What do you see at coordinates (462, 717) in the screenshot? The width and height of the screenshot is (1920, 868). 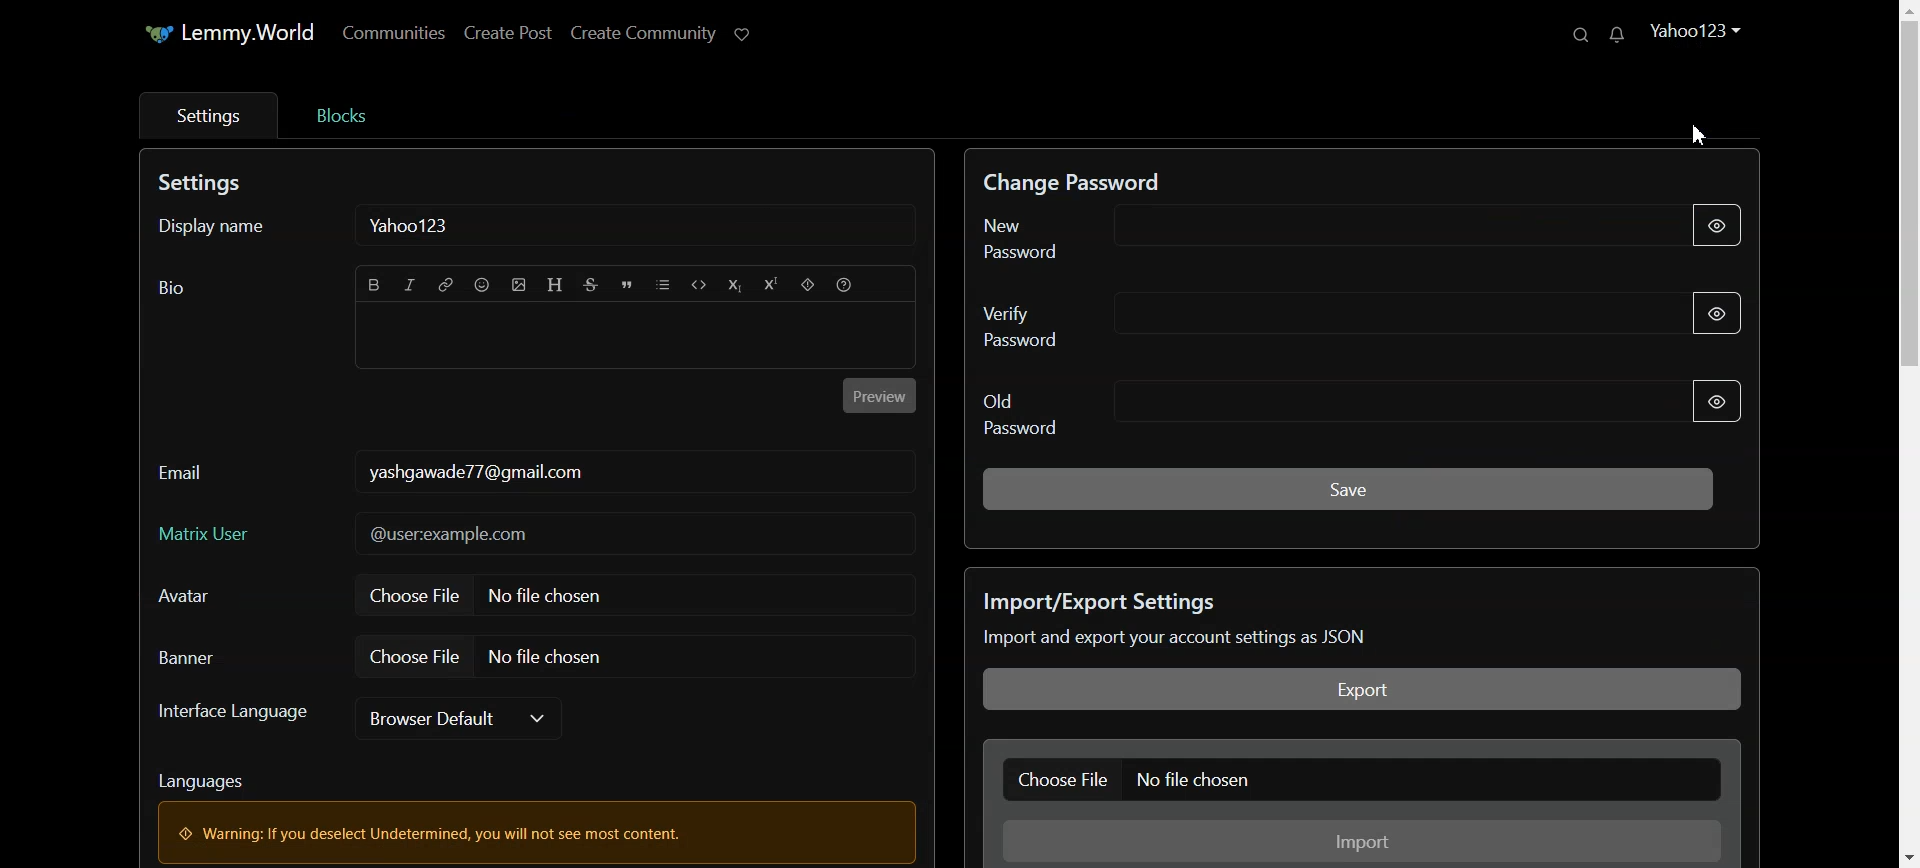 I see `Browser Default` at bounding box center [462, 717].